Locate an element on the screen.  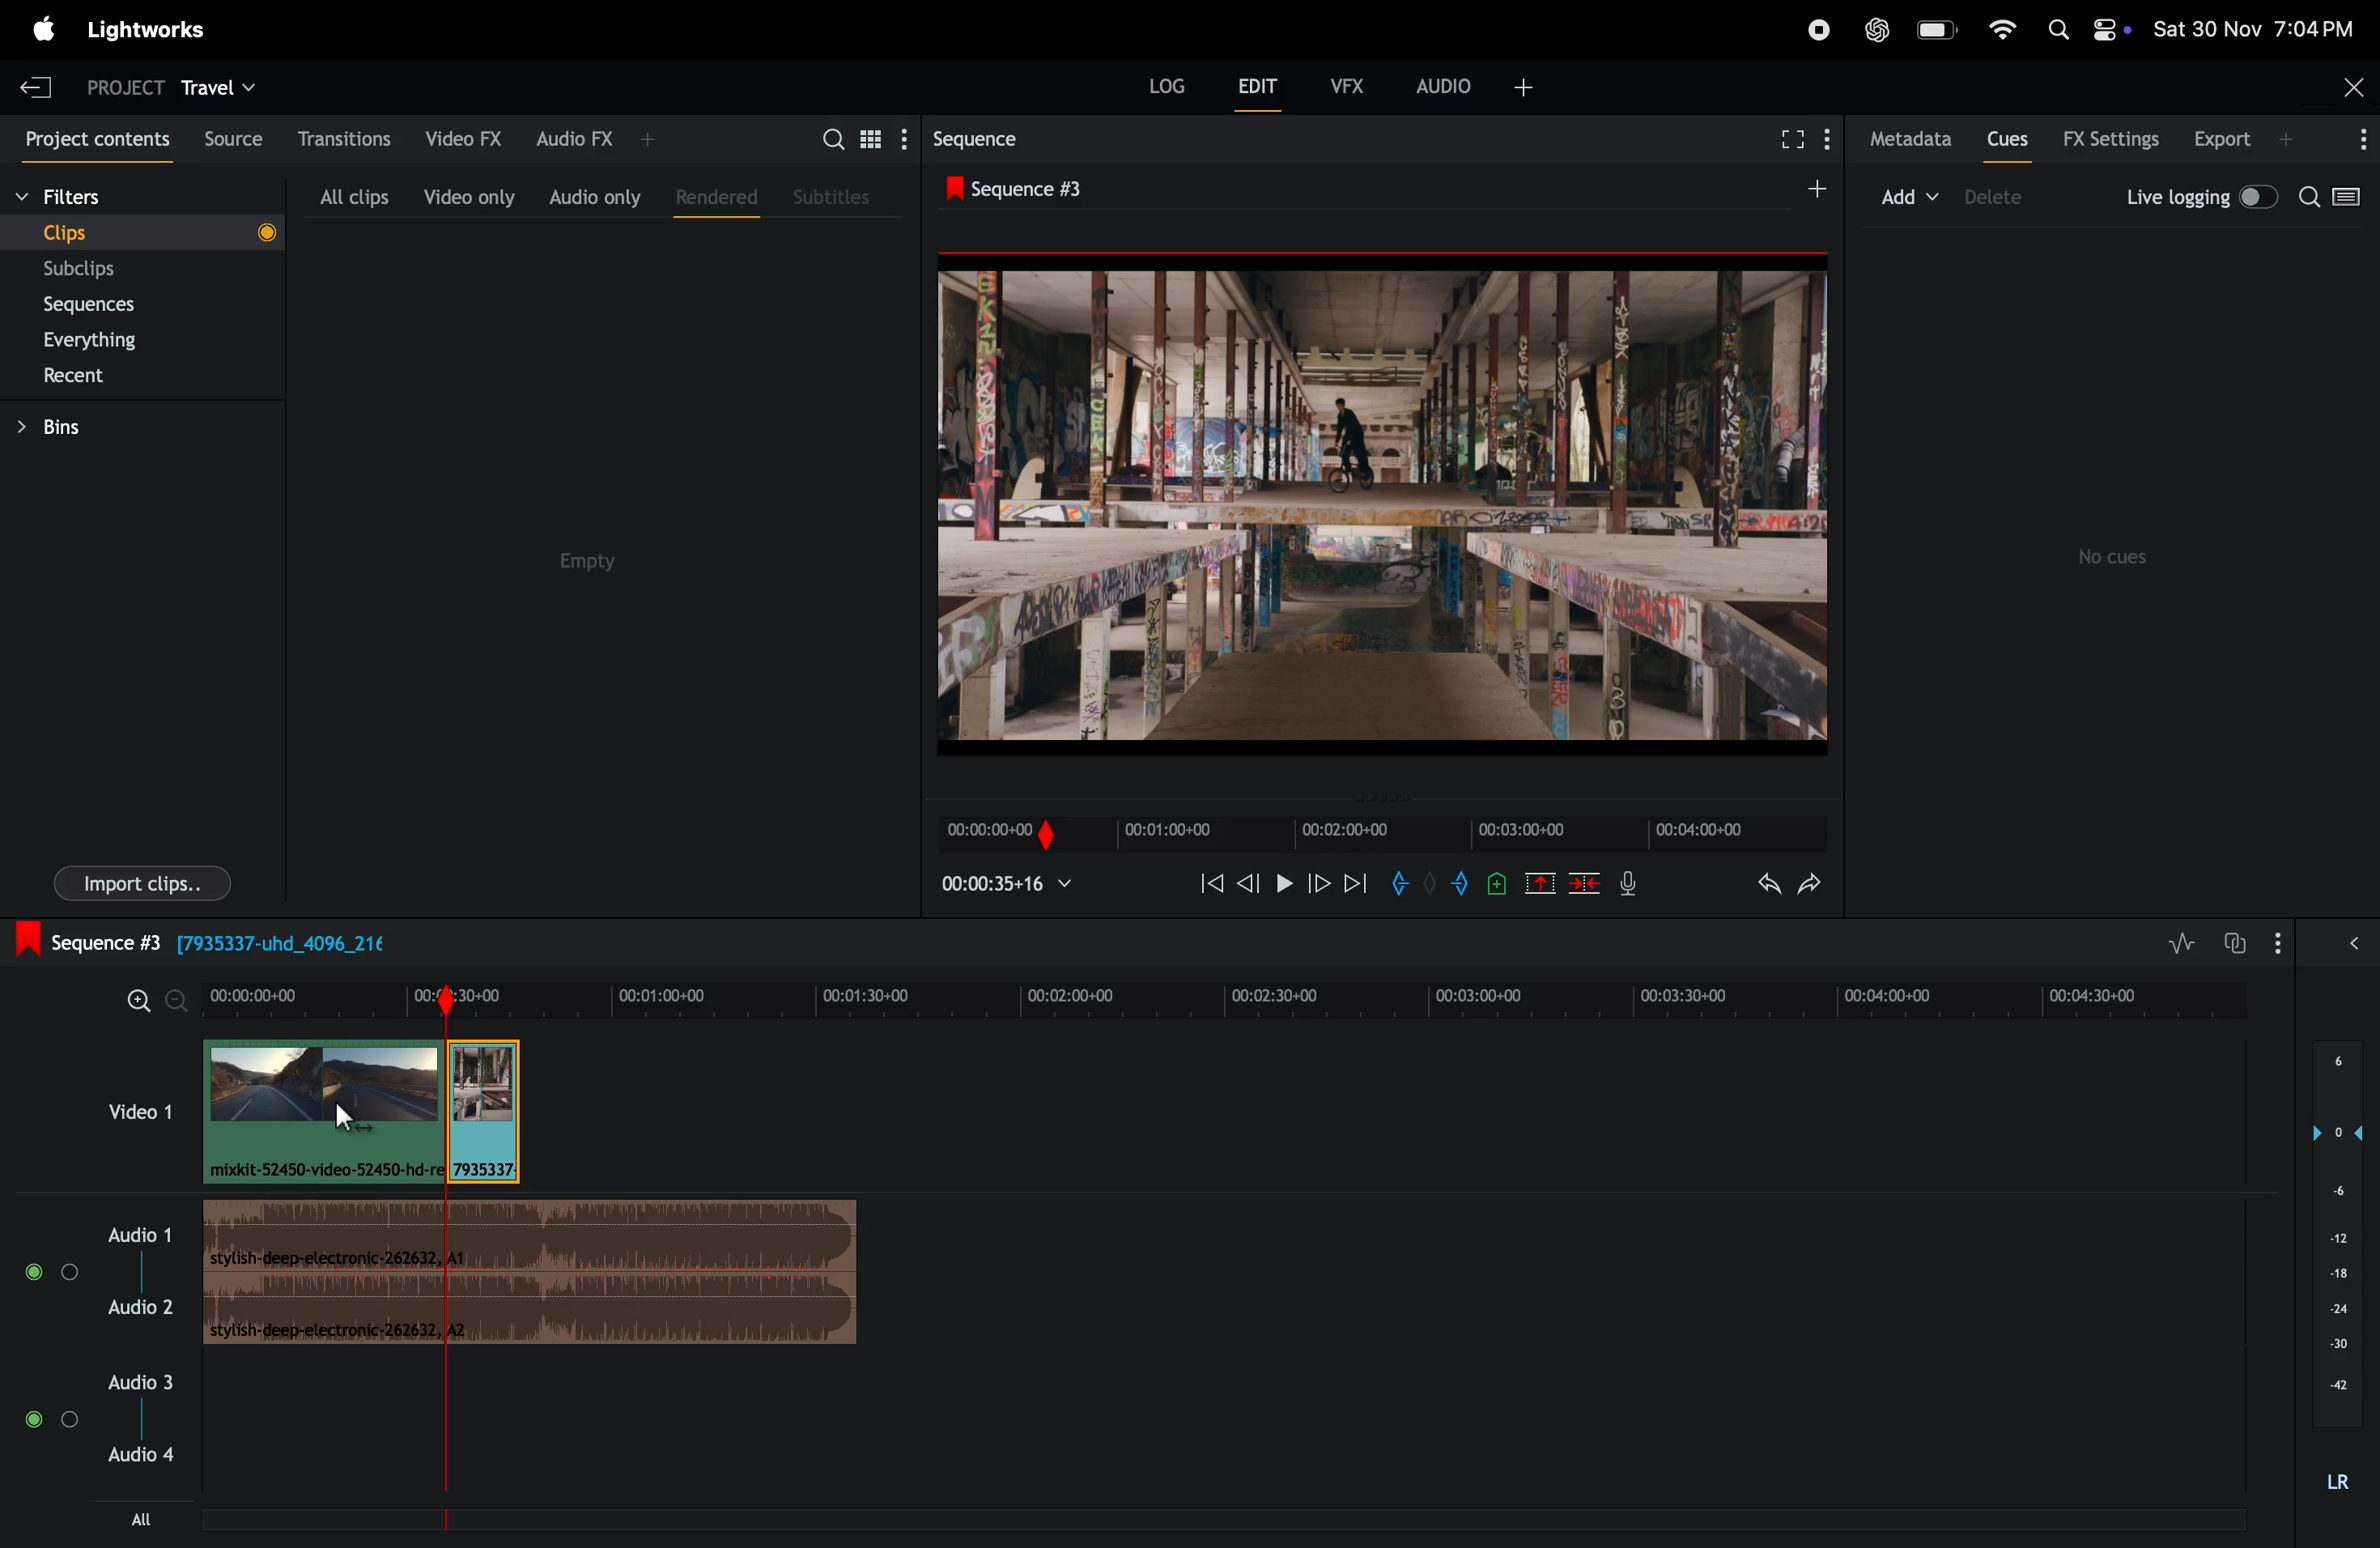
exit is located at coordinates (36, 84).